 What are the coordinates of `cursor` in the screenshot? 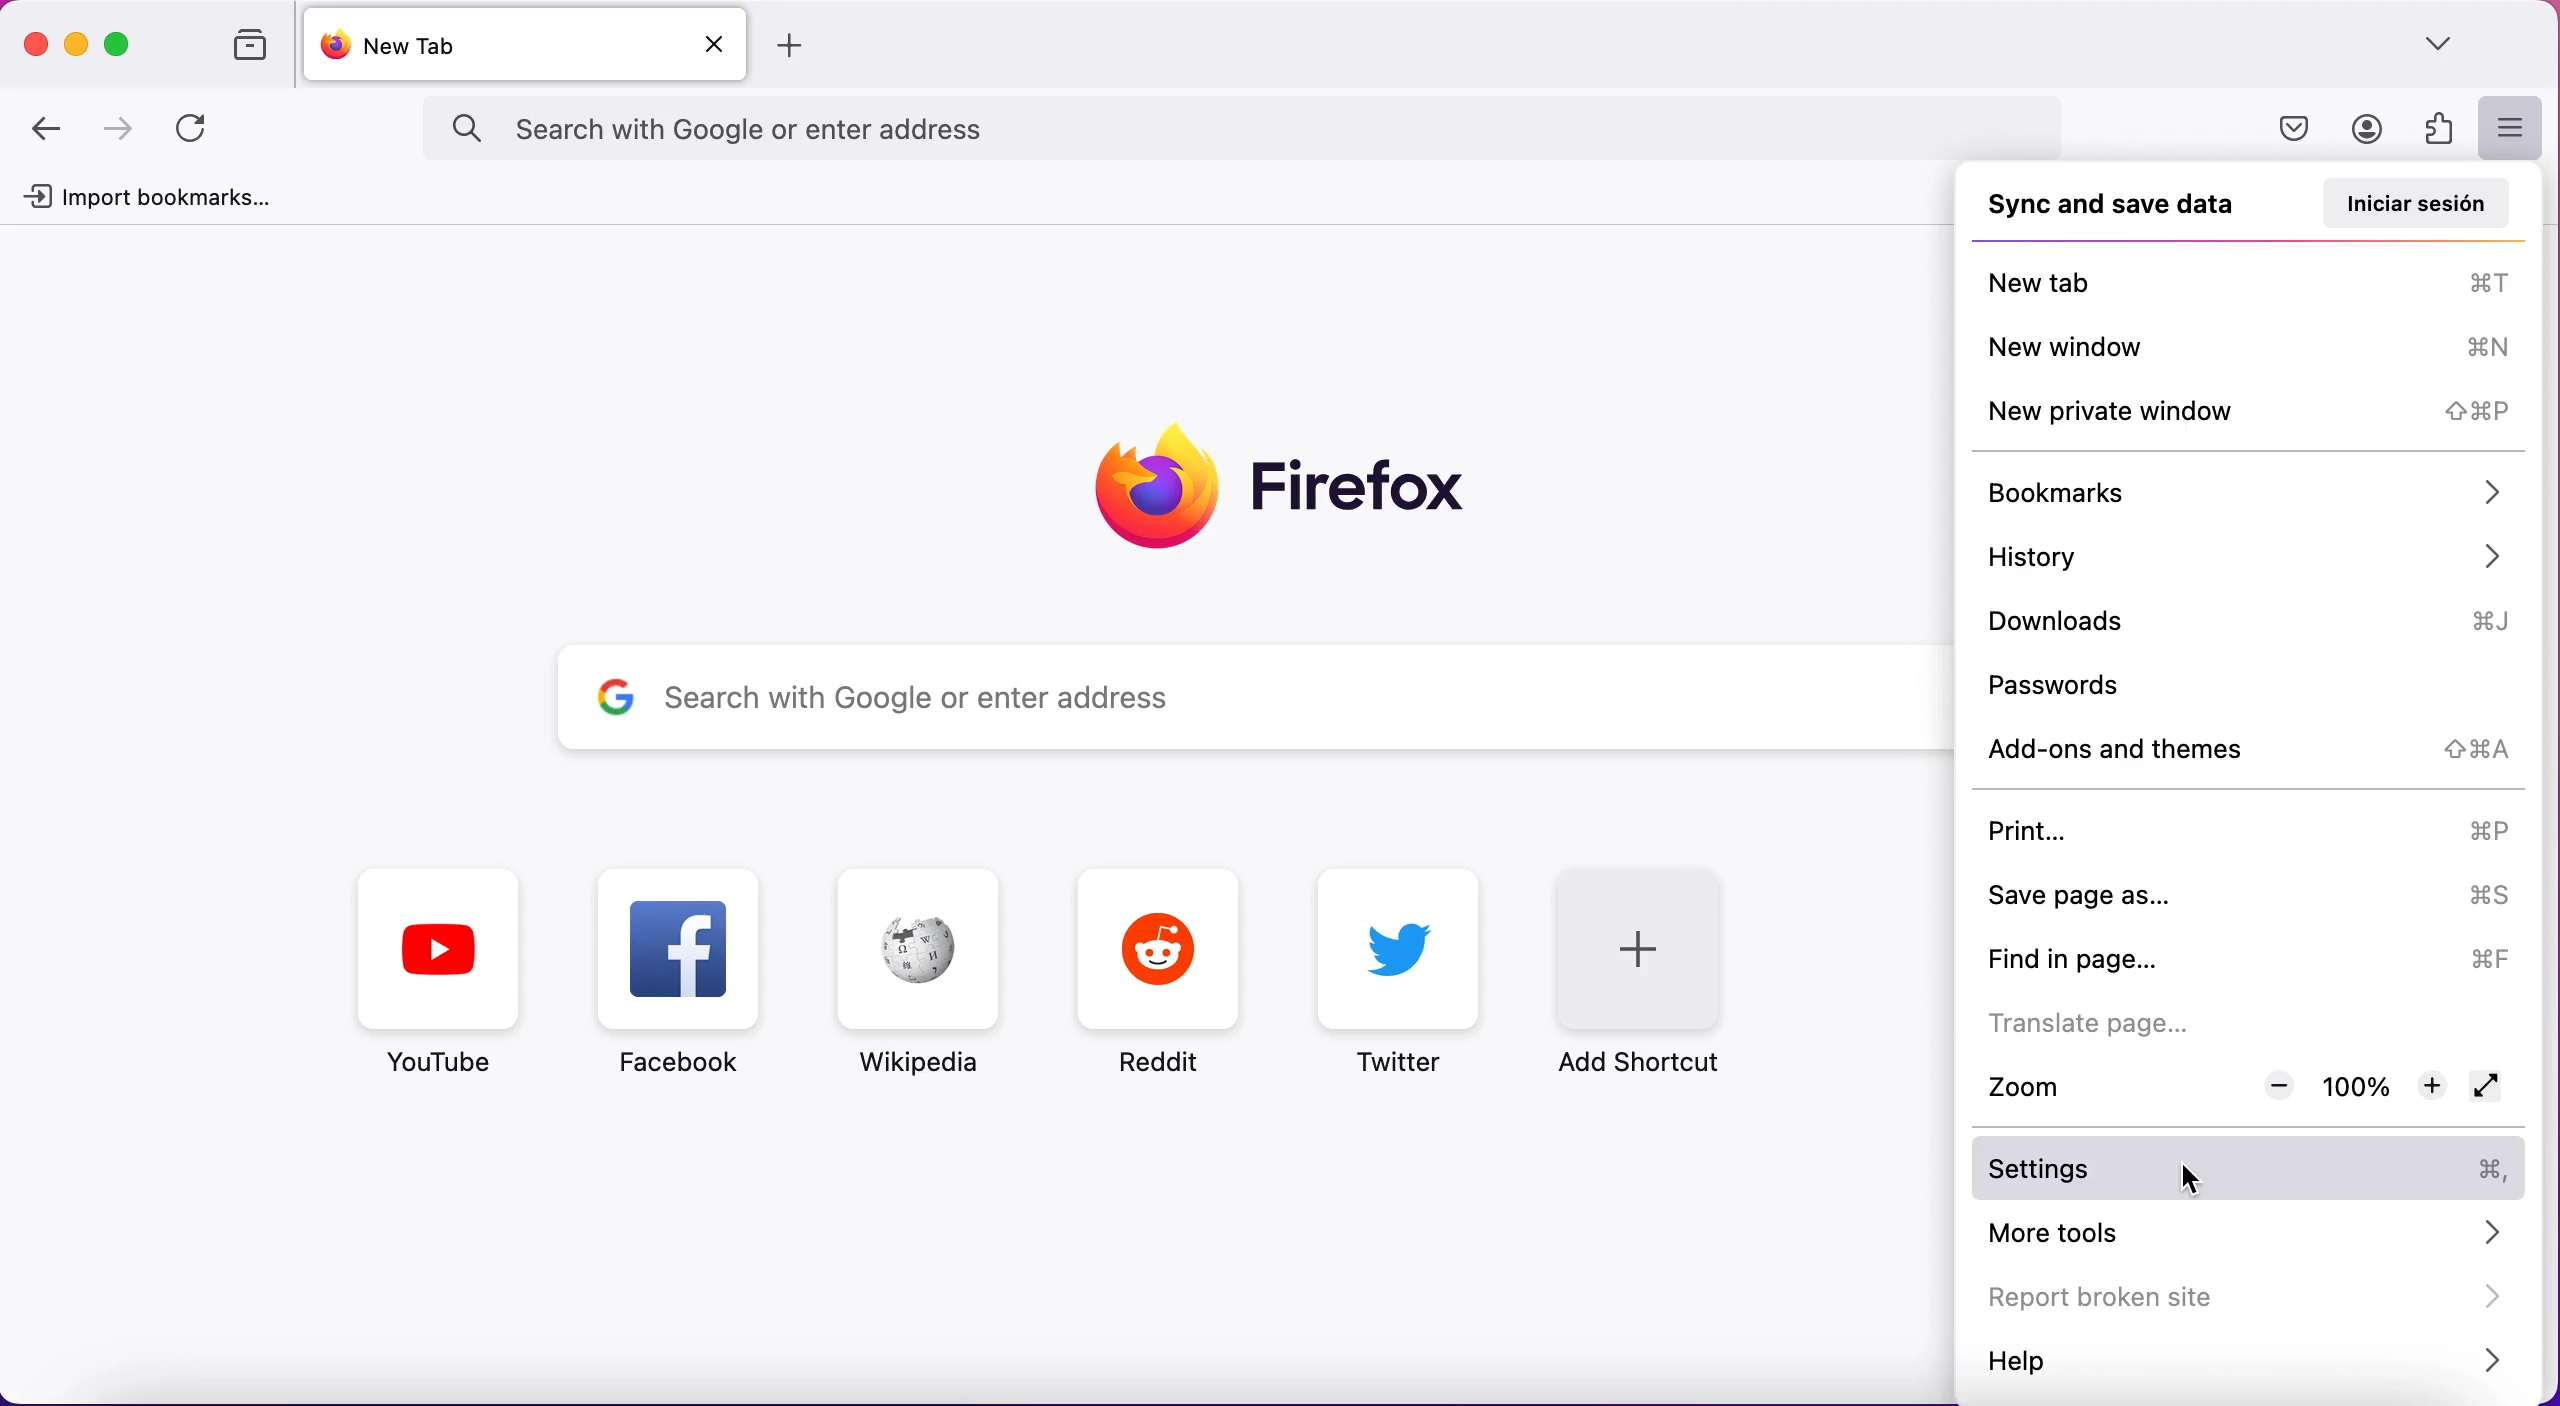 It's located at (2215, 1173).